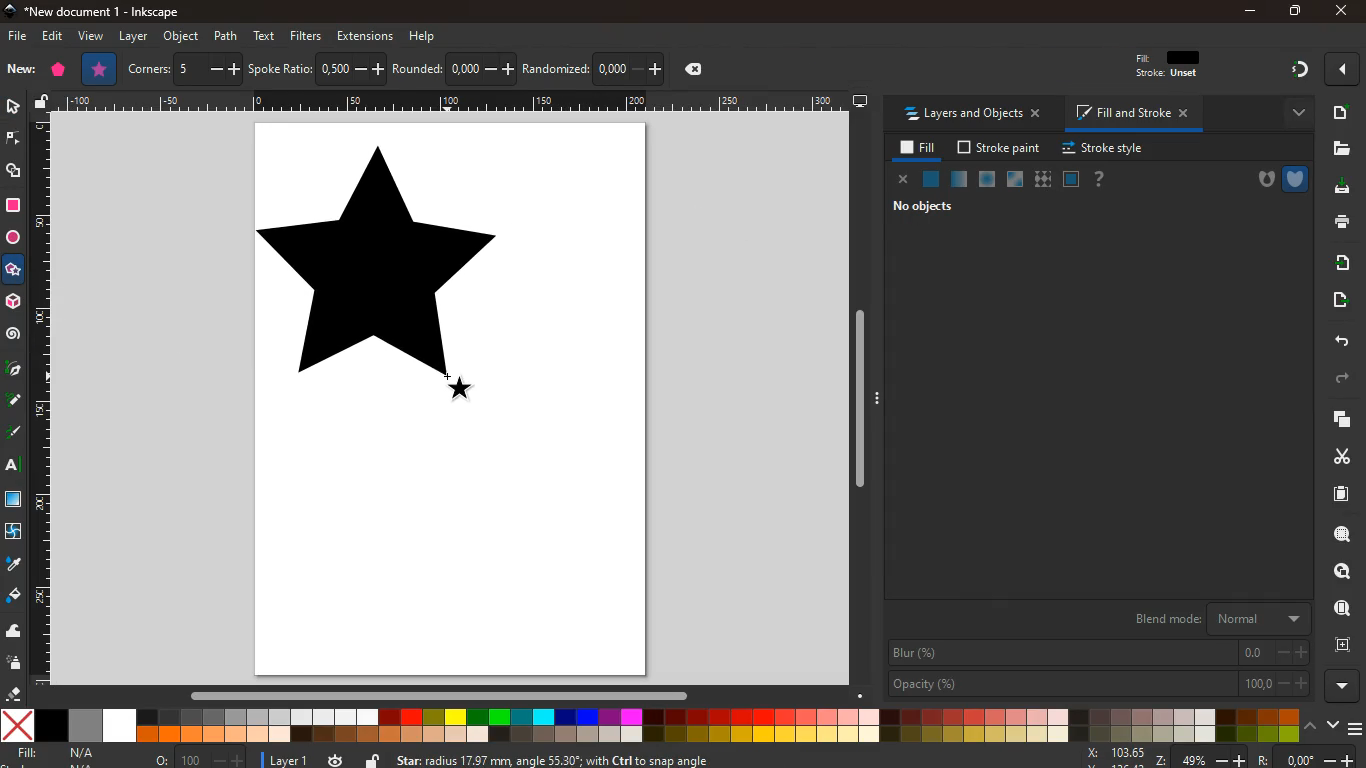 The image size is (1366, 768). What do you see at coordinates (1095, 653) in the screenshot?
I see `blur` at bounding box center [1095, 653].